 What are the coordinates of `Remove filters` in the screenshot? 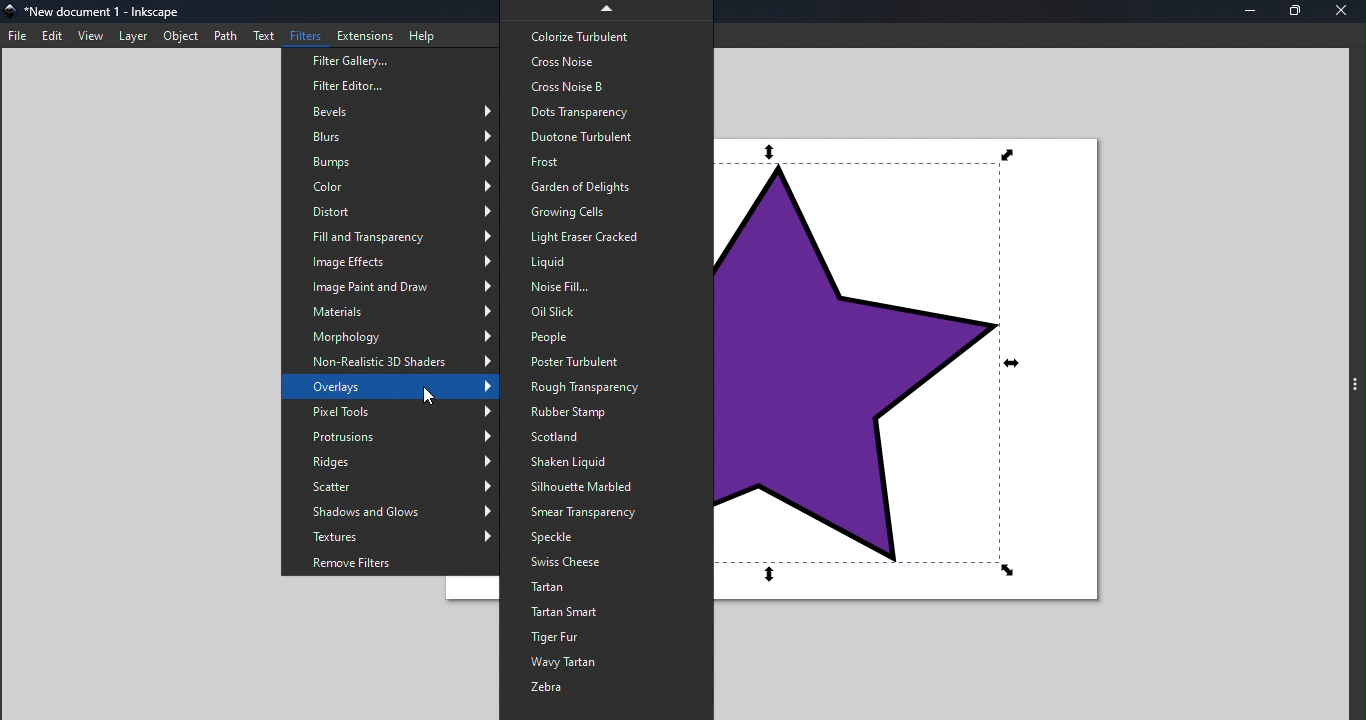 It's located at (392, 563).